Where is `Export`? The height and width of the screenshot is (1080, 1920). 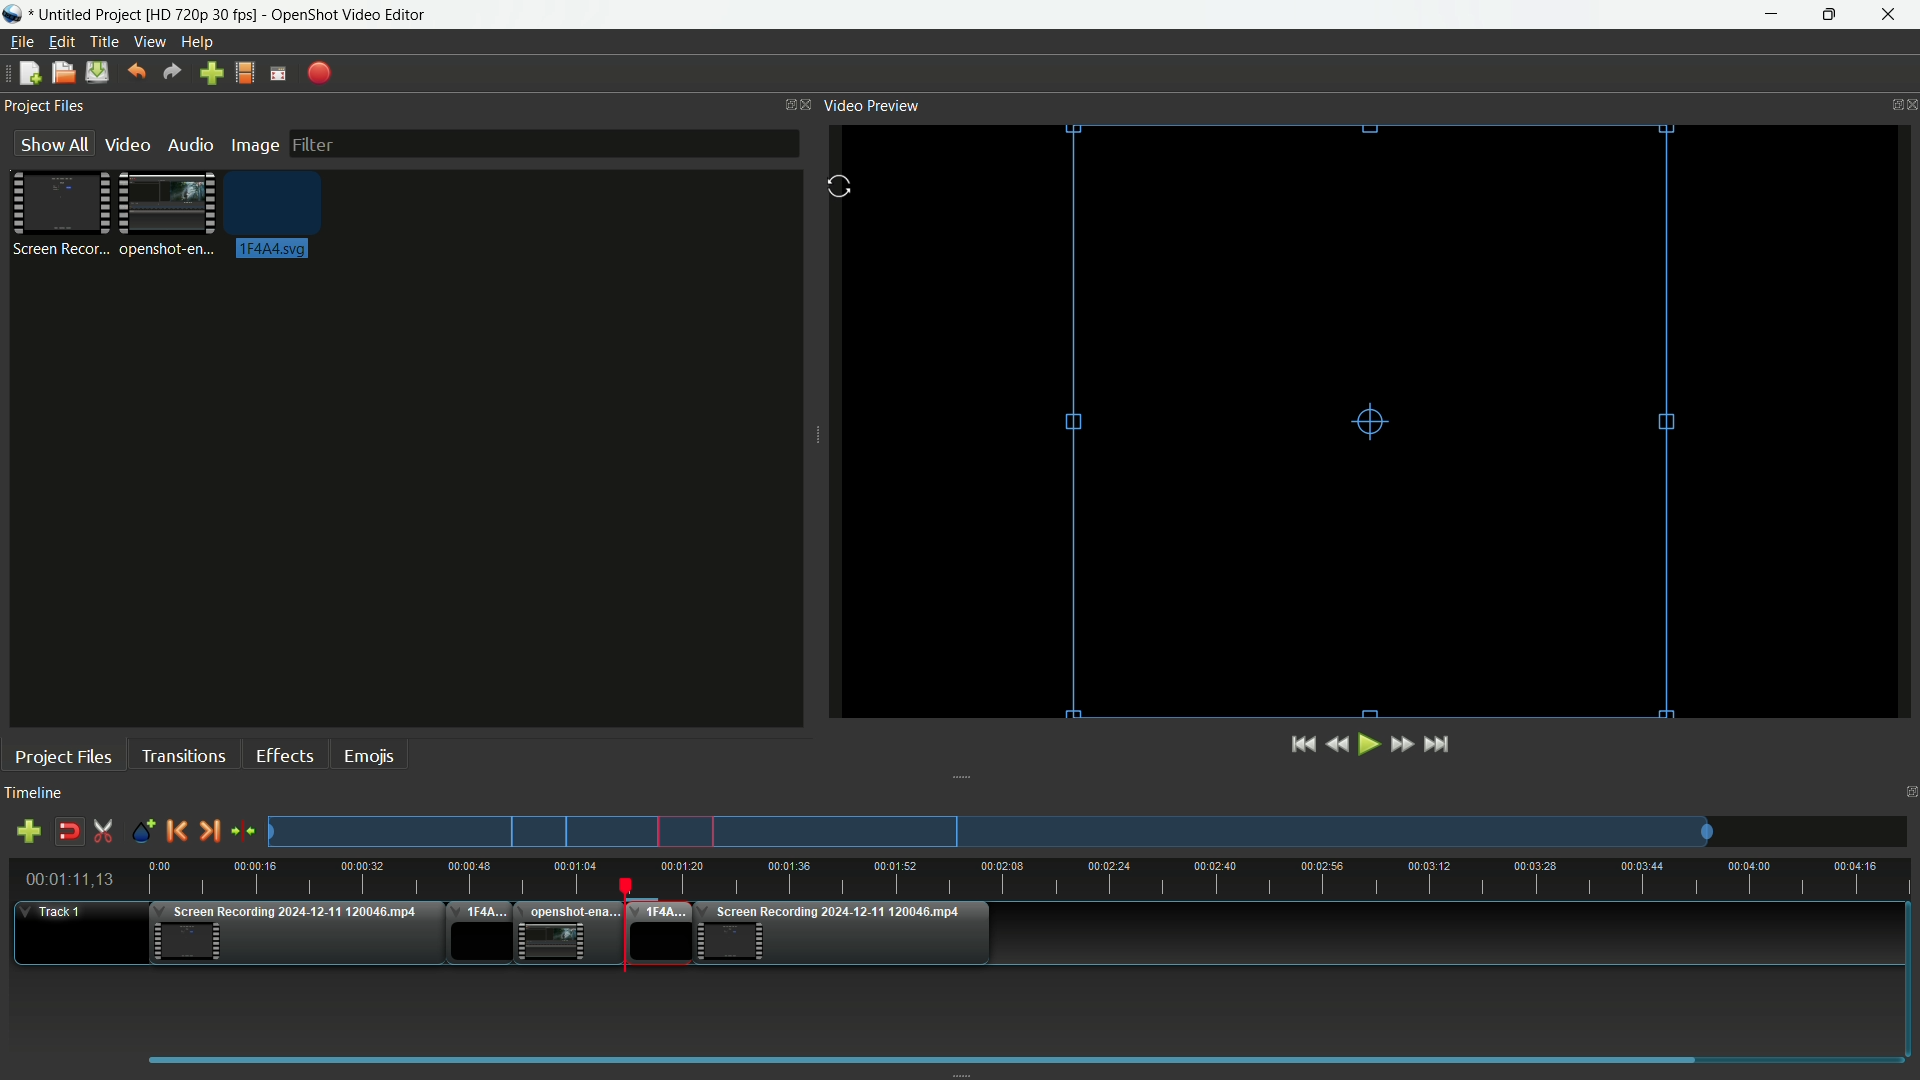
Export is located at coordinates (320, 74).